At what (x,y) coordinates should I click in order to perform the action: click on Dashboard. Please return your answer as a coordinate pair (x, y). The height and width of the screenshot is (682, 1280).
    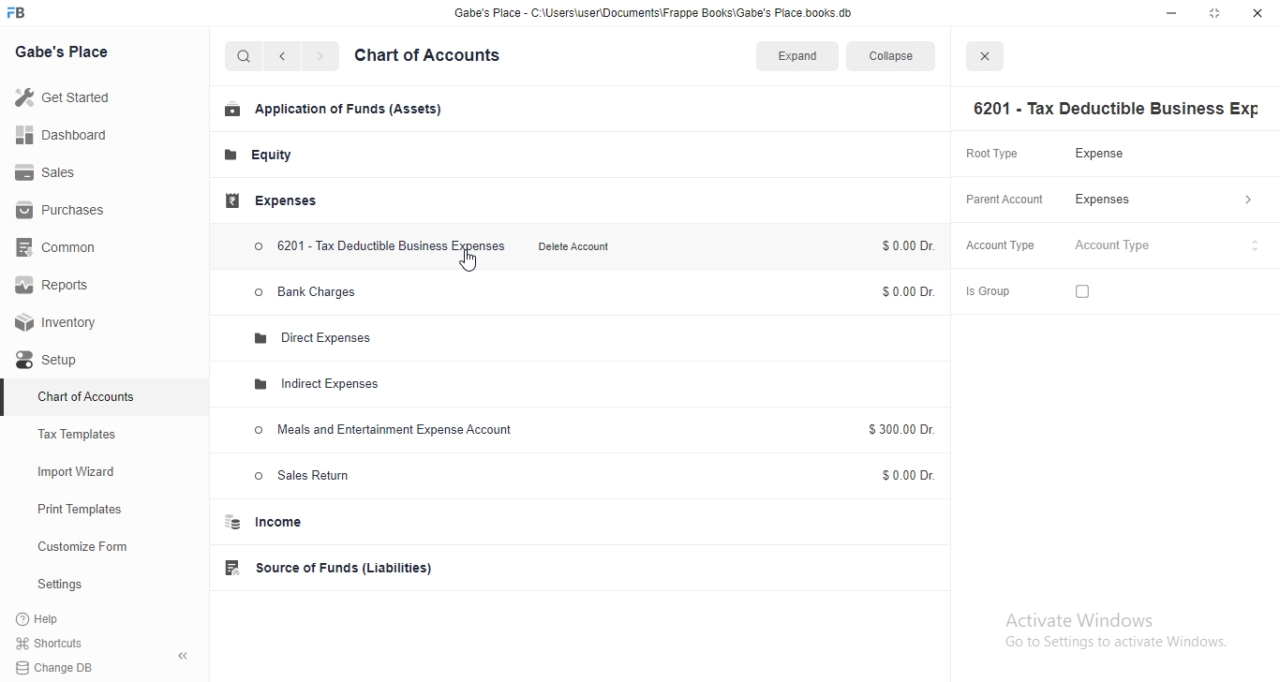
    Looking at the image, I should click on (64, 137).